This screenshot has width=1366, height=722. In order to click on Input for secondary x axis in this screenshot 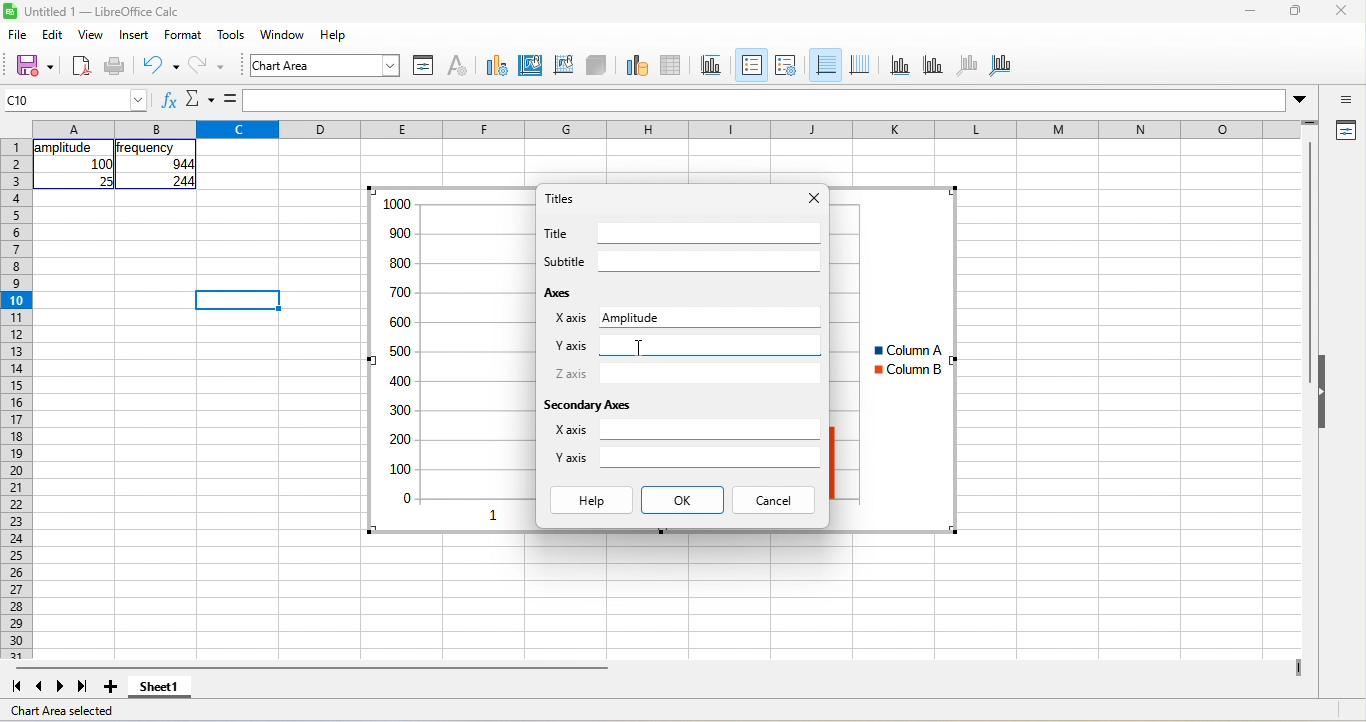, I will do `click(710, 429)`.